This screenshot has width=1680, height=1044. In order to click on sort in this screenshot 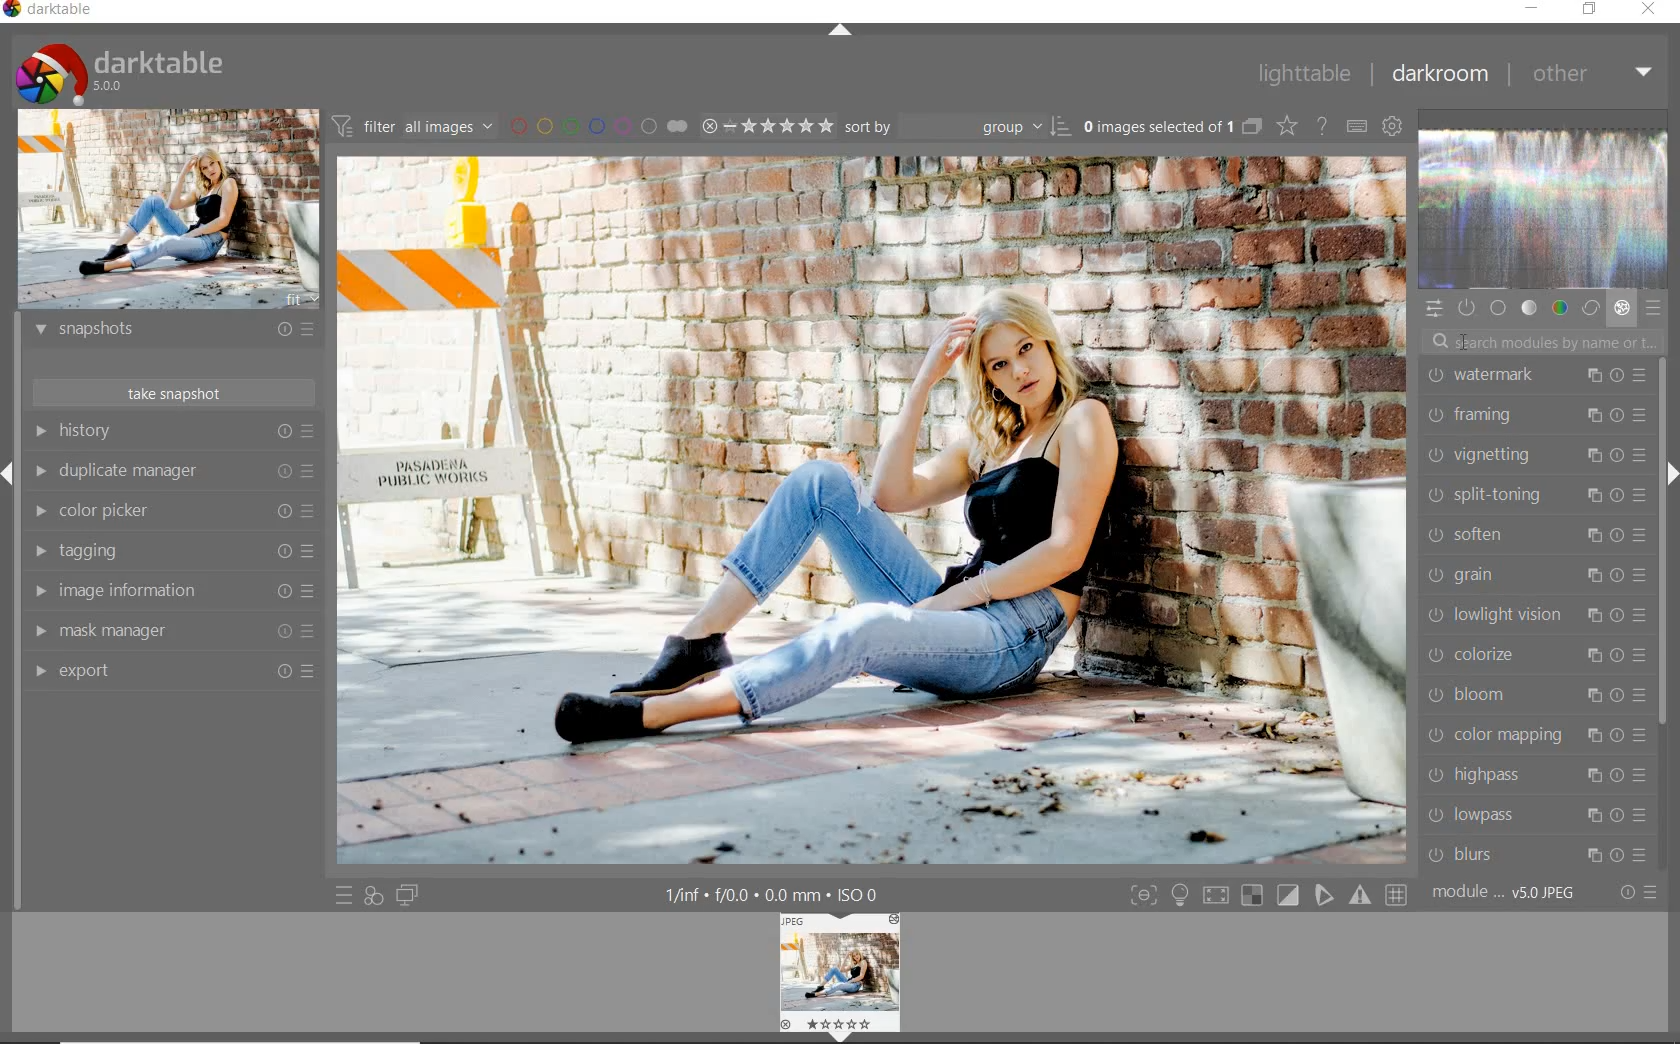, I will do `click(958, 130)`.